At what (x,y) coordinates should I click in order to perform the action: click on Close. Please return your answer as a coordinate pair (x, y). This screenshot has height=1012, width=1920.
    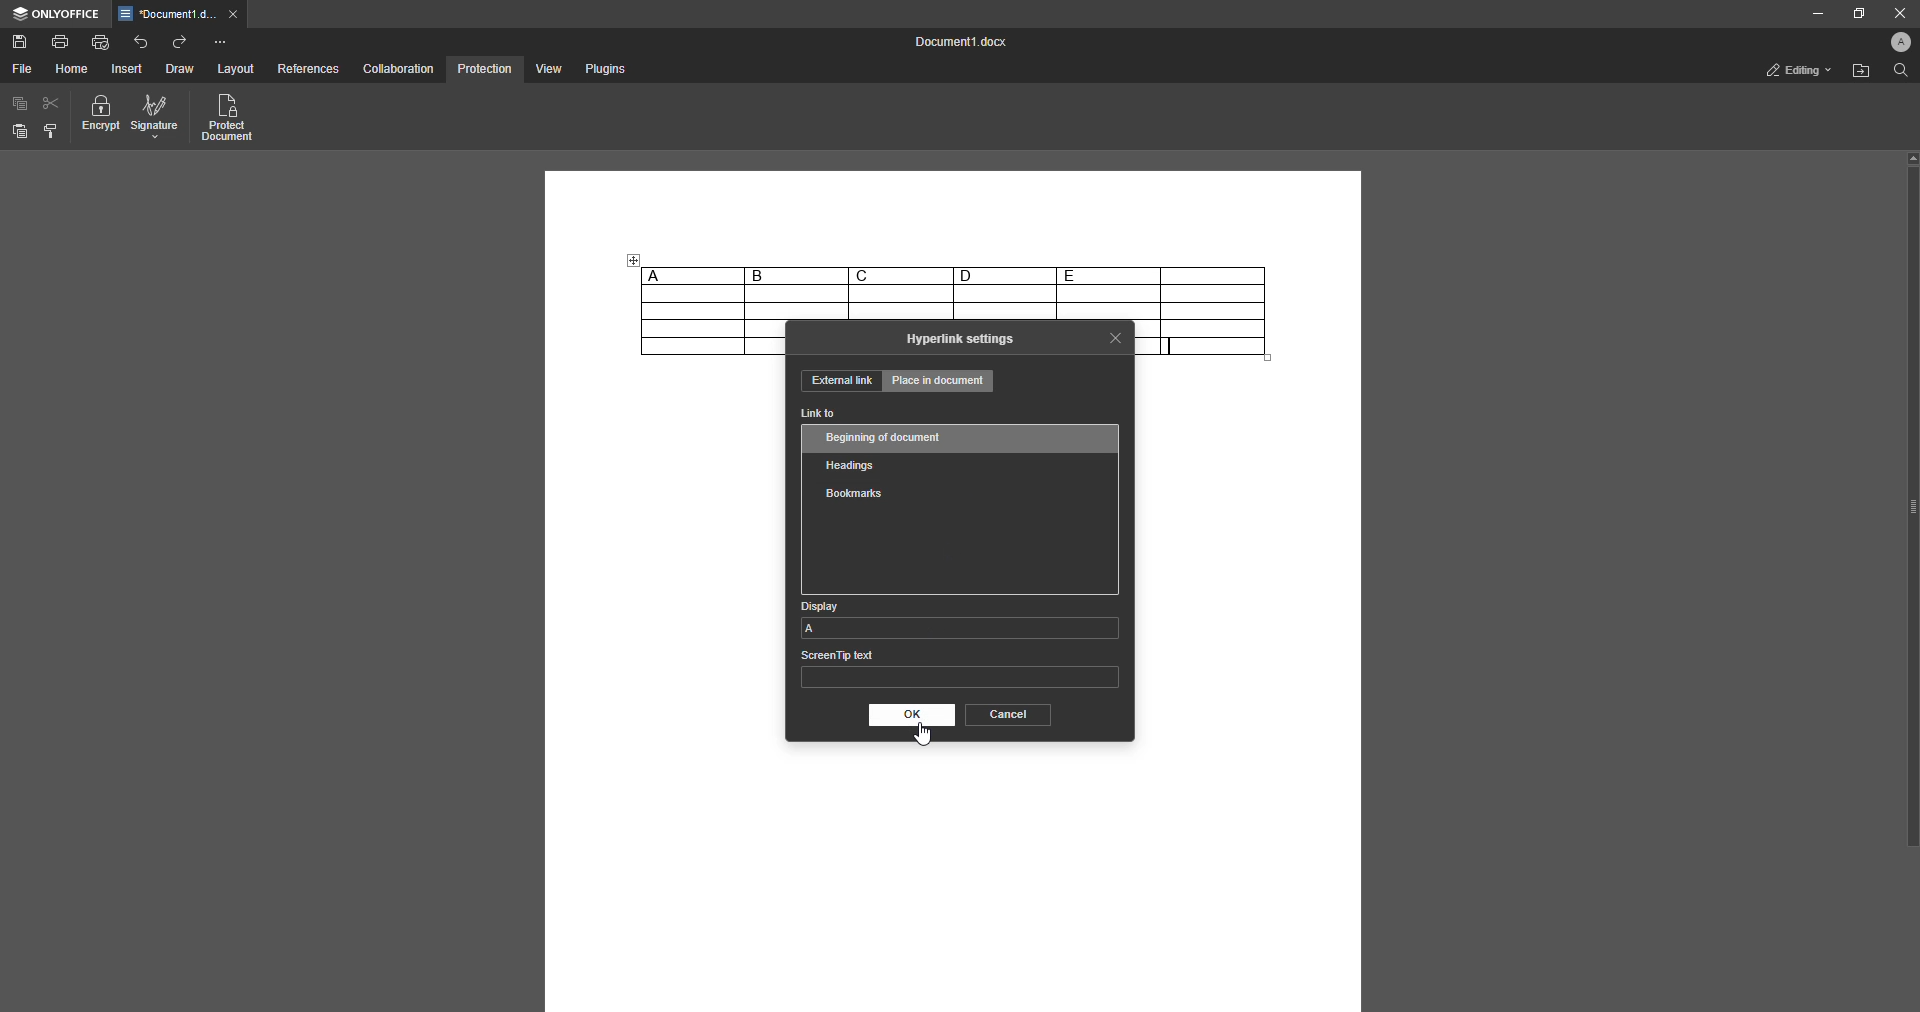
    Looking at the image, I should click on (1896, 13).